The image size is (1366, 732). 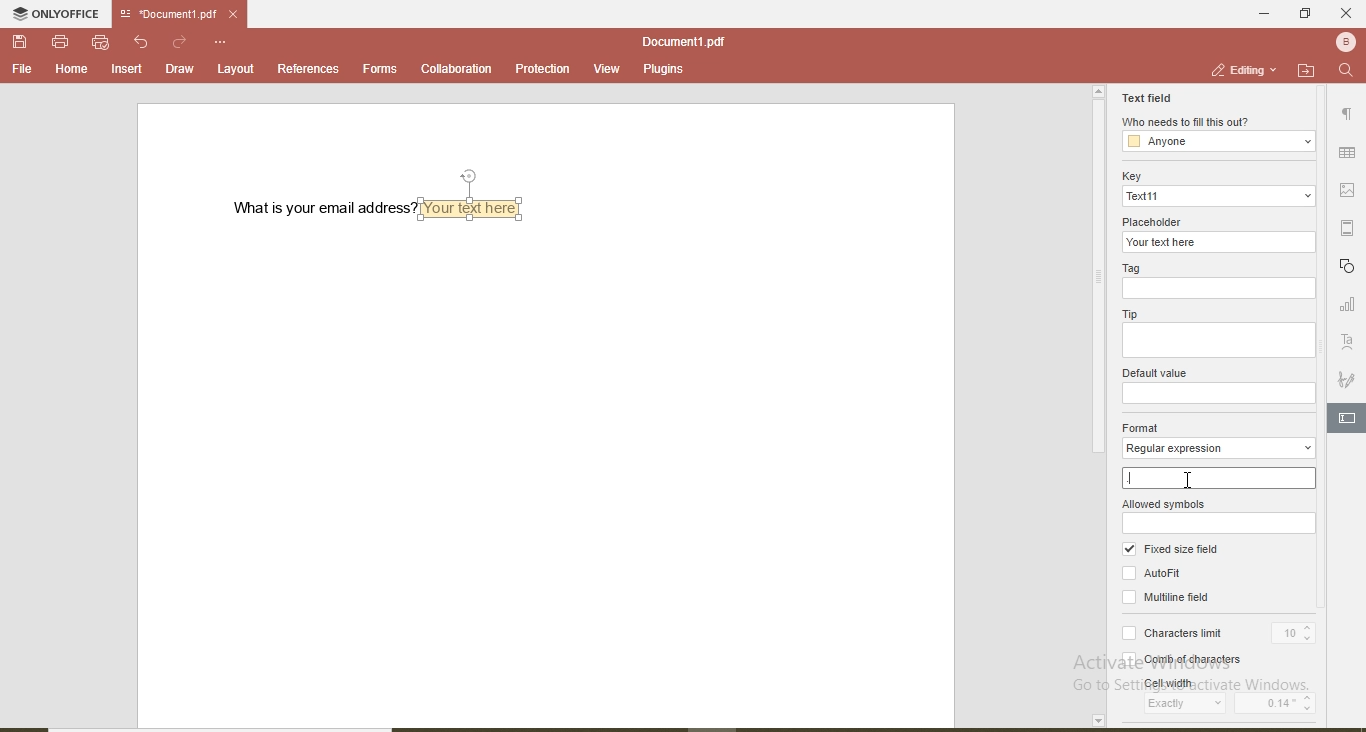 What do you see at coordinates (1351, 228) in the screenshot?
I see `margin` at bounding box center [1351, 228].